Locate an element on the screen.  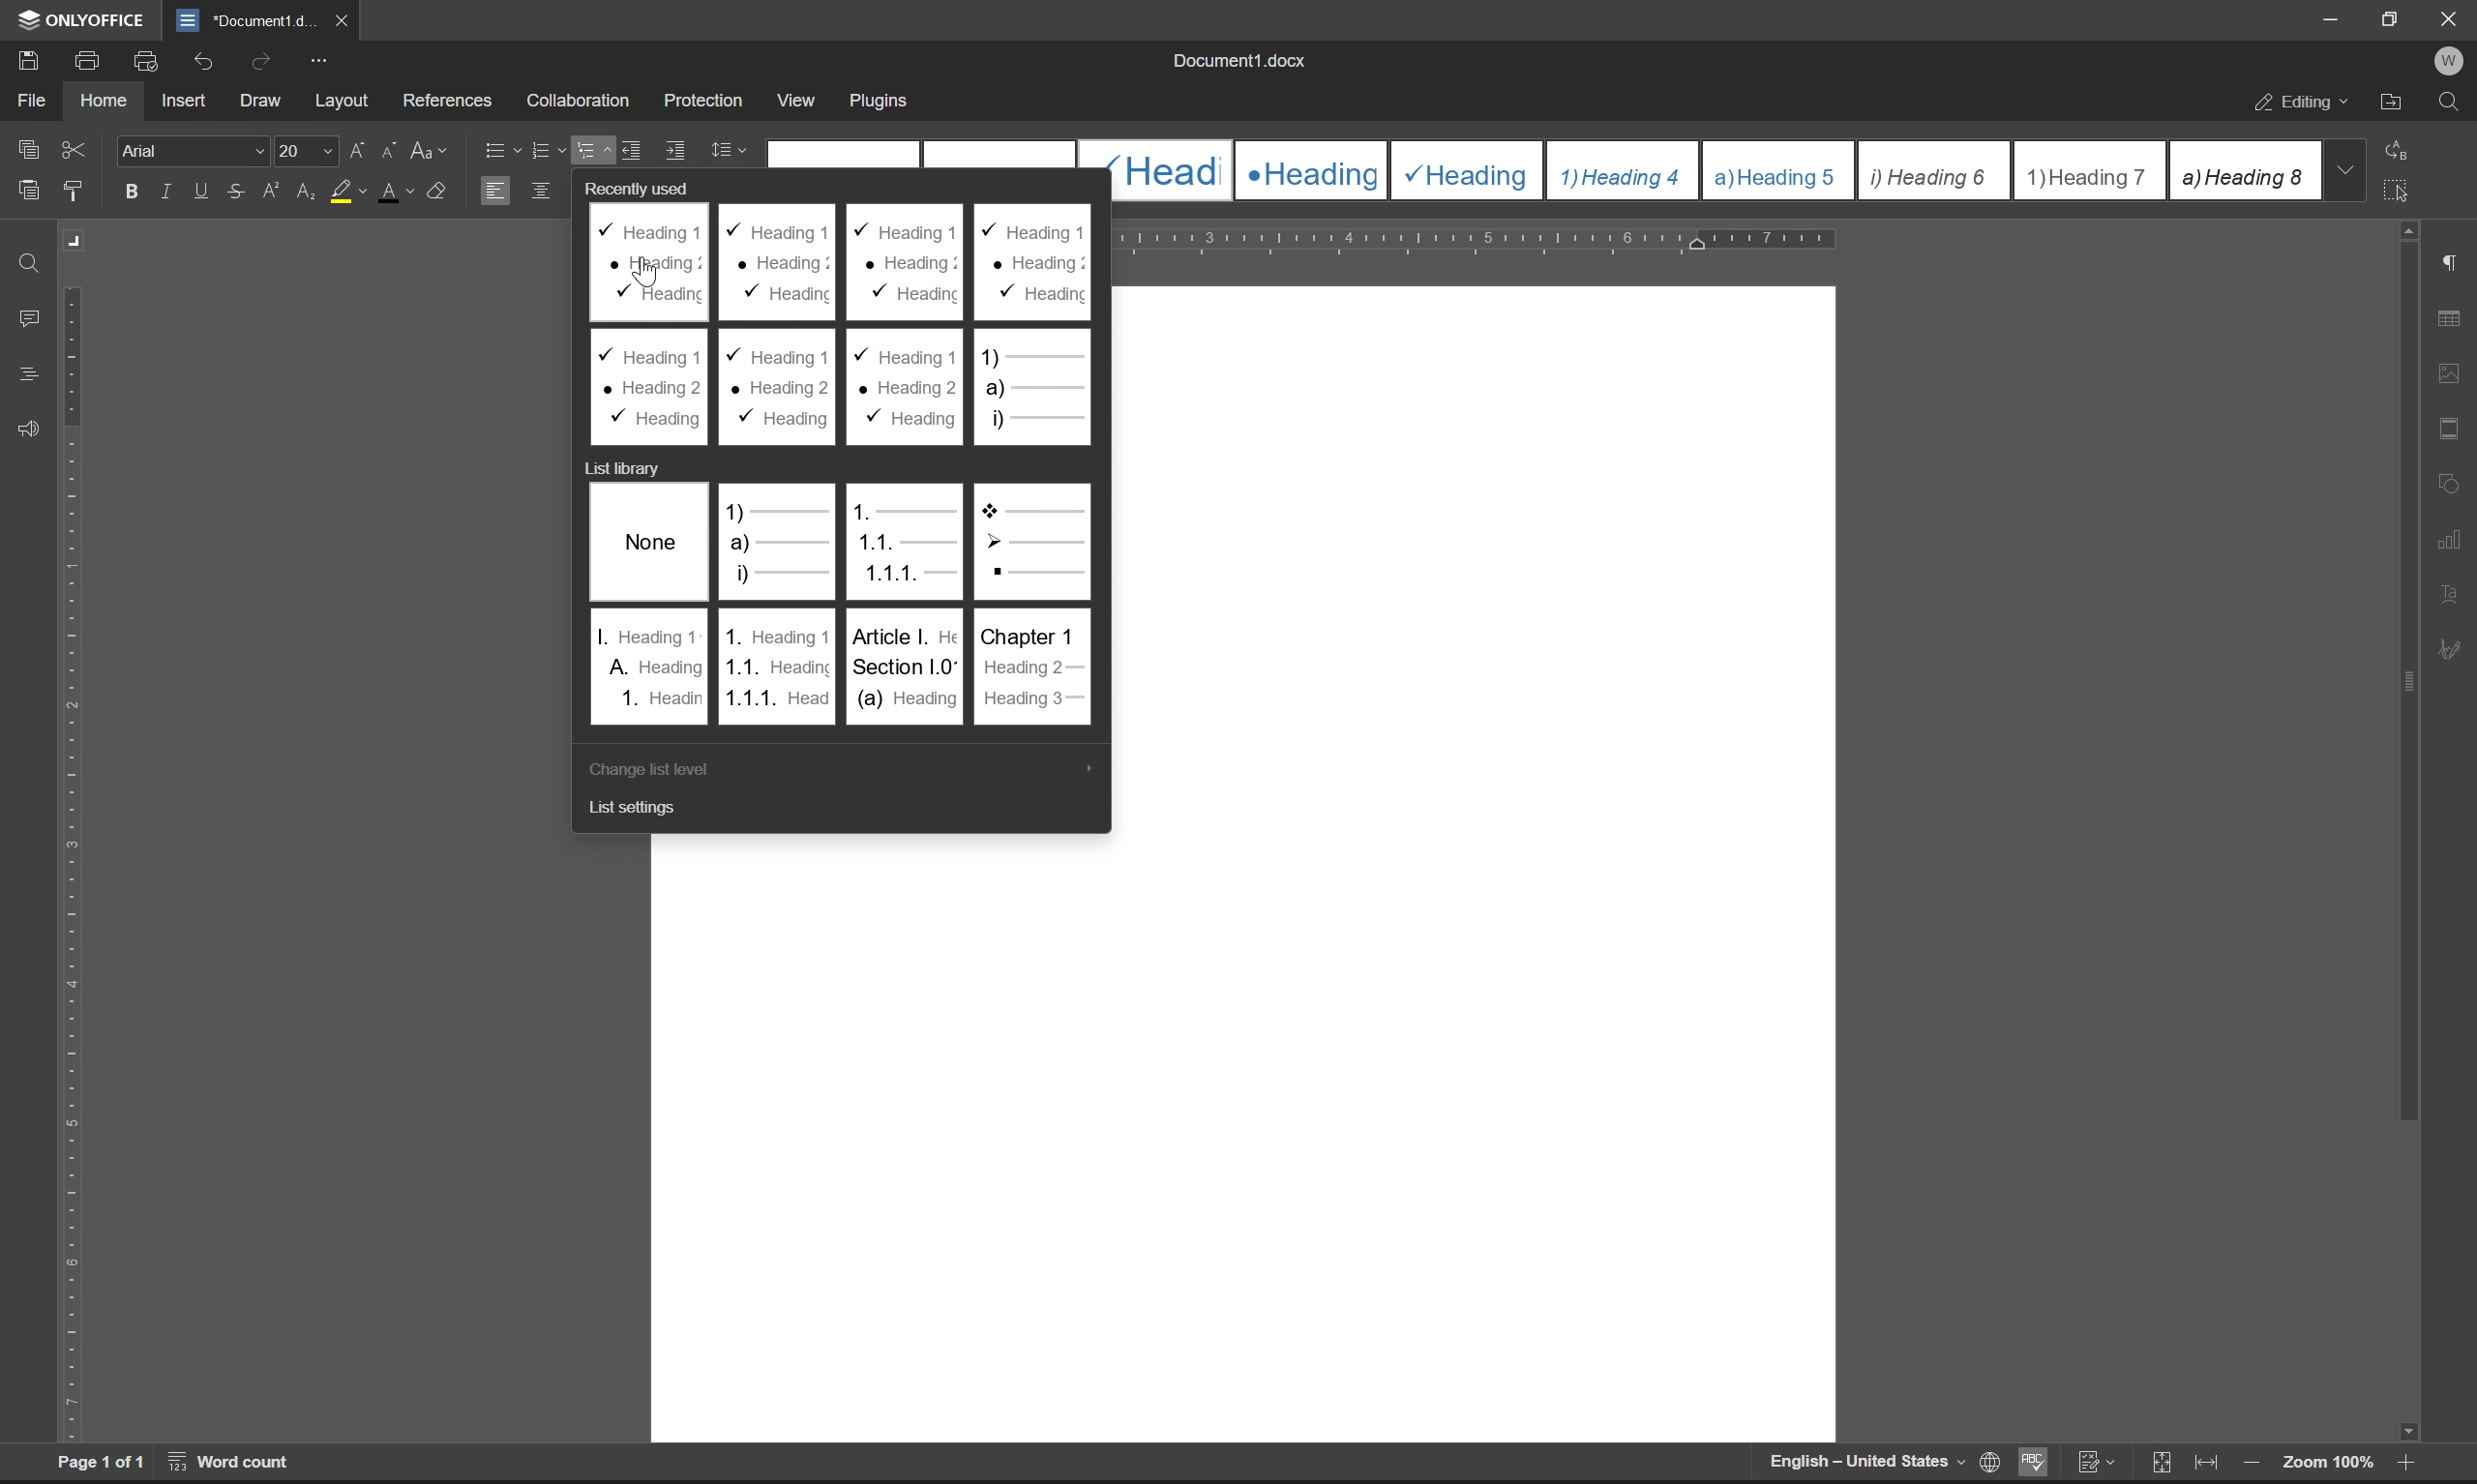
list history is located at coordinates (619, 467).